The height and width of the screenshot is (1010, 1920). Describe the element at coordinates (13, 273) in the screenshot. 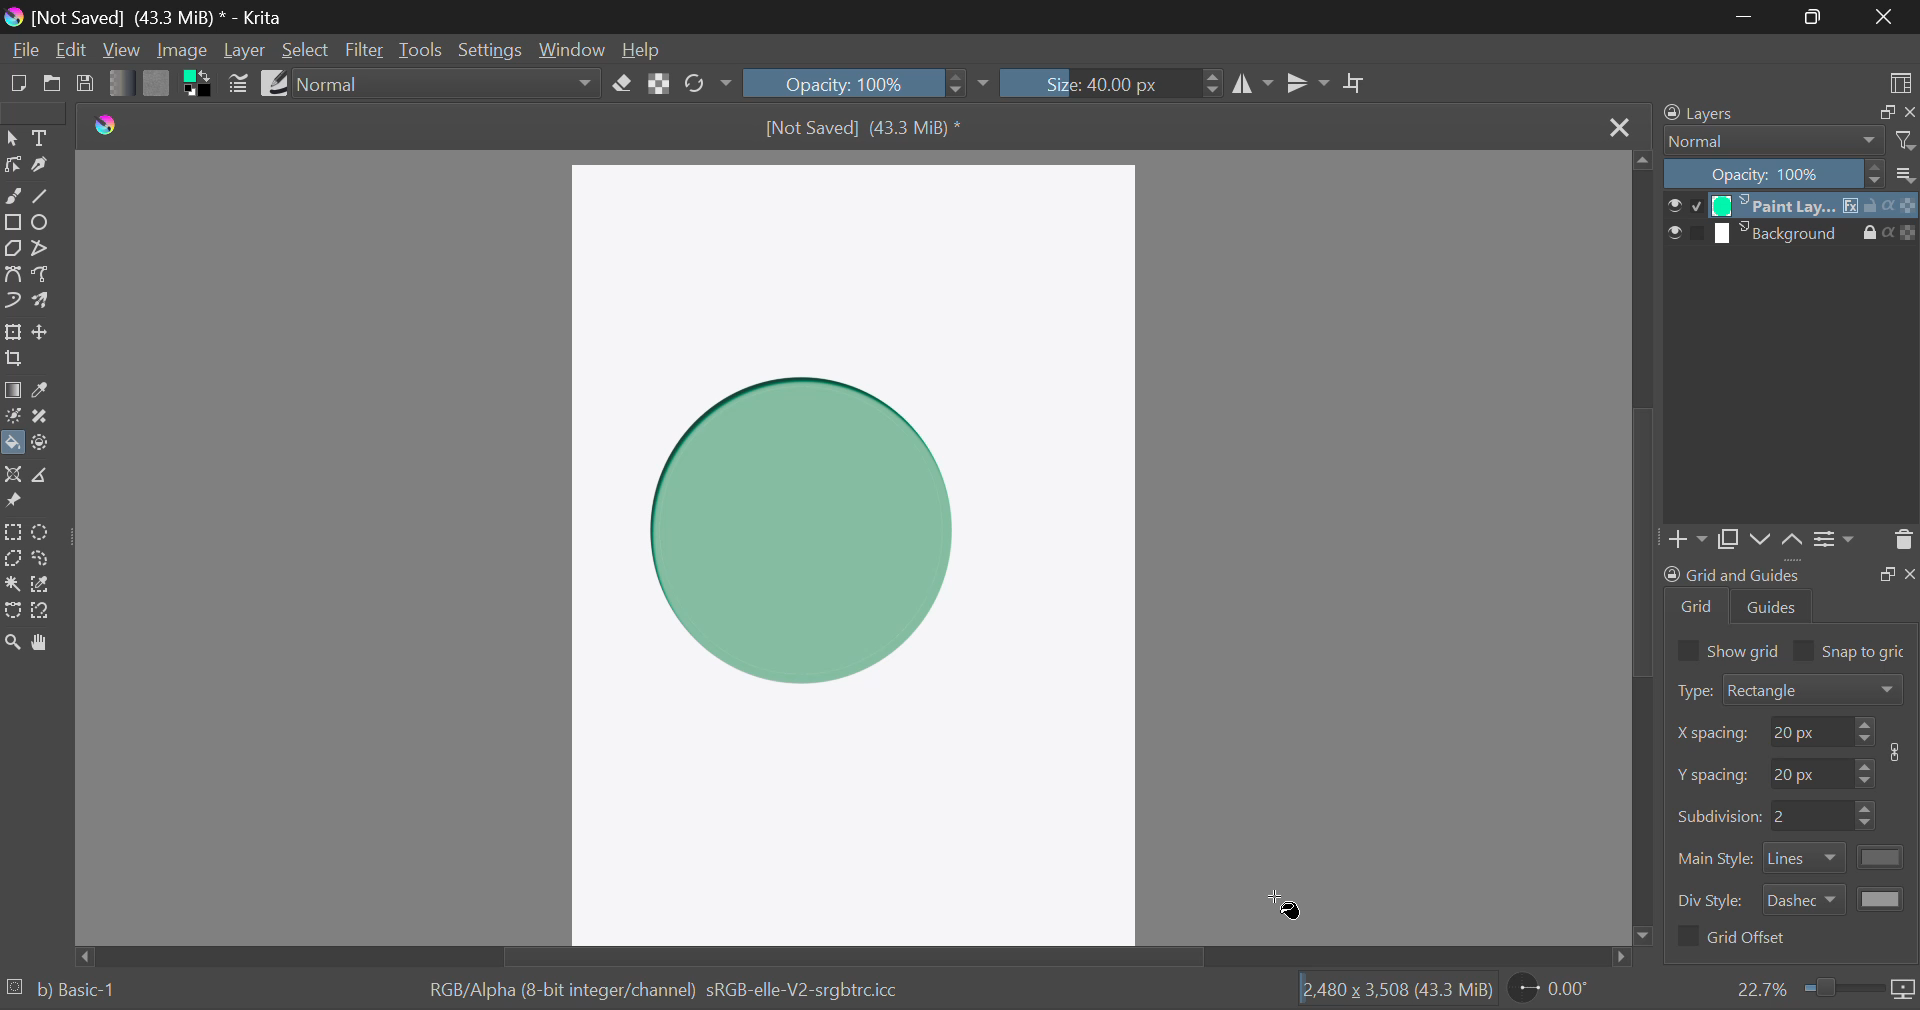

I see `Bezier Curve` at that location.